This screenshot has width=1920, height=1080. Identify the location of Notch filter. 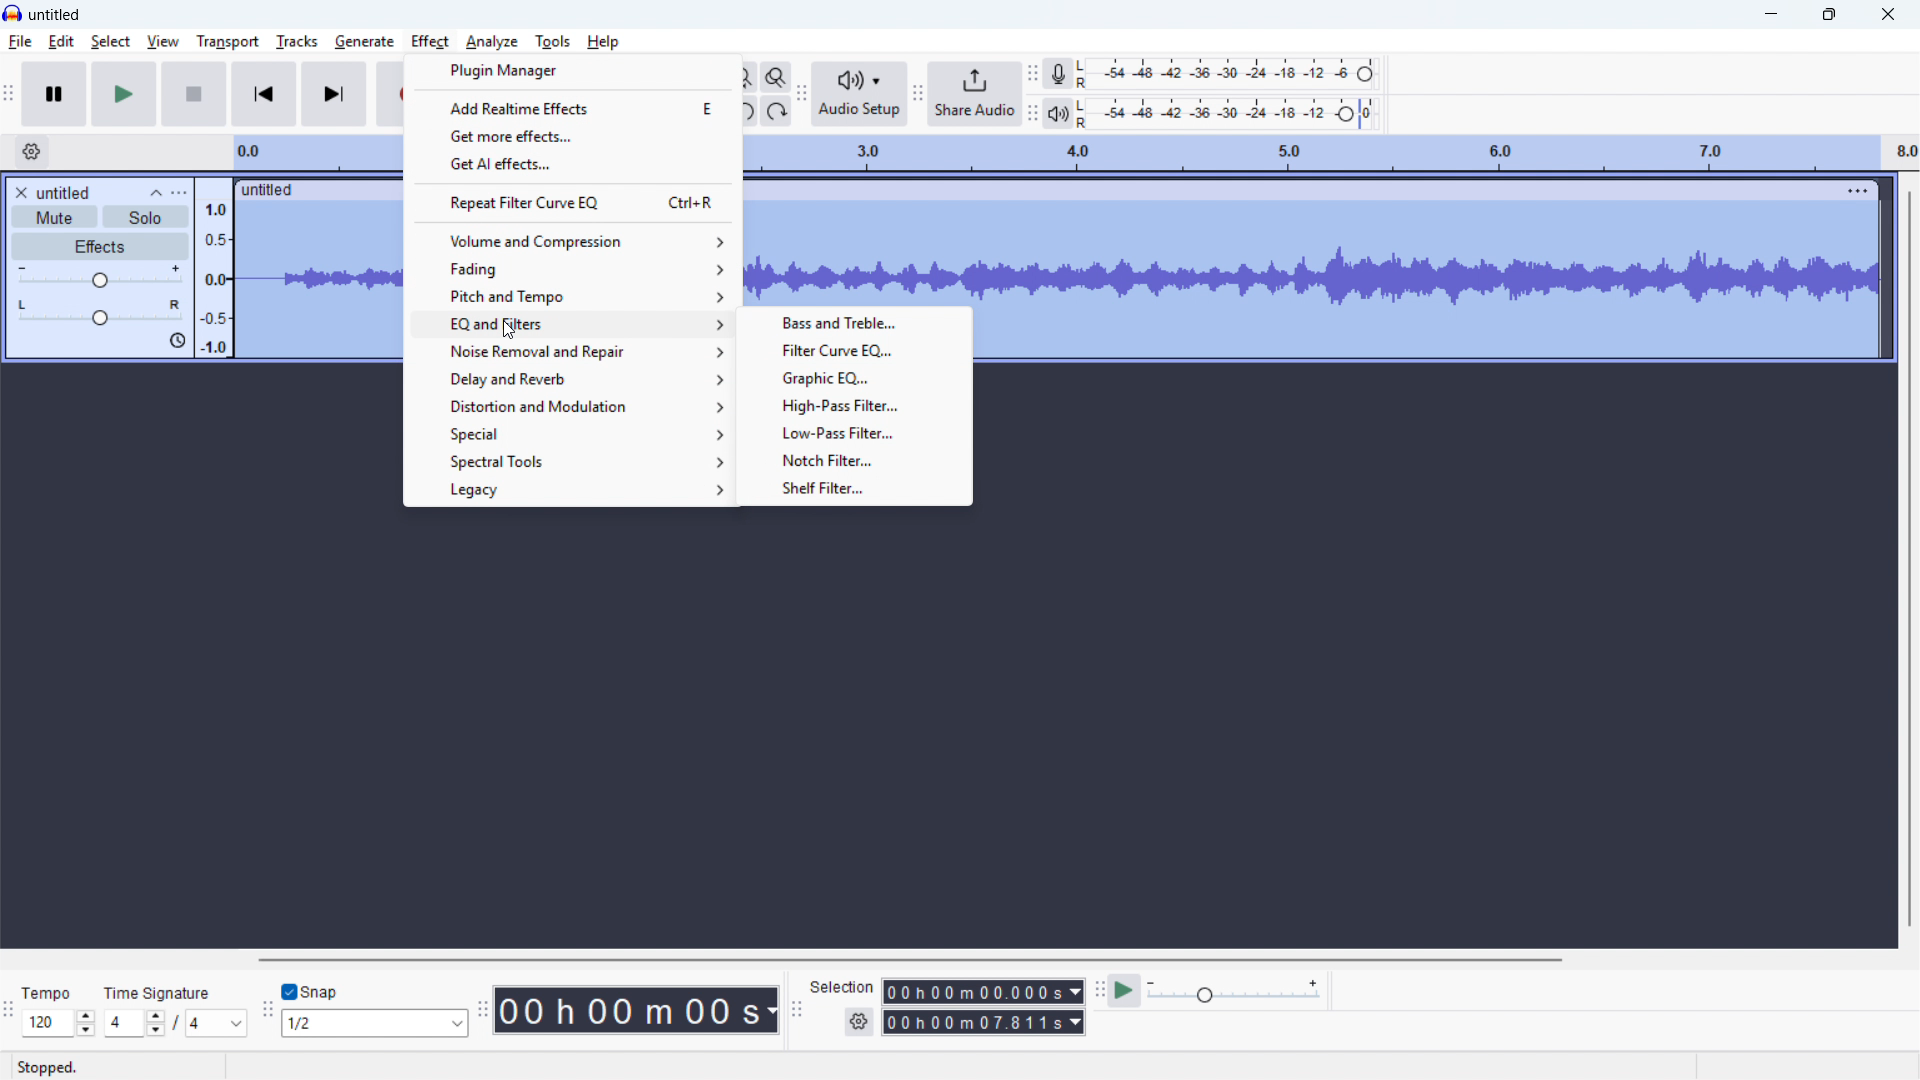
(851, 459).